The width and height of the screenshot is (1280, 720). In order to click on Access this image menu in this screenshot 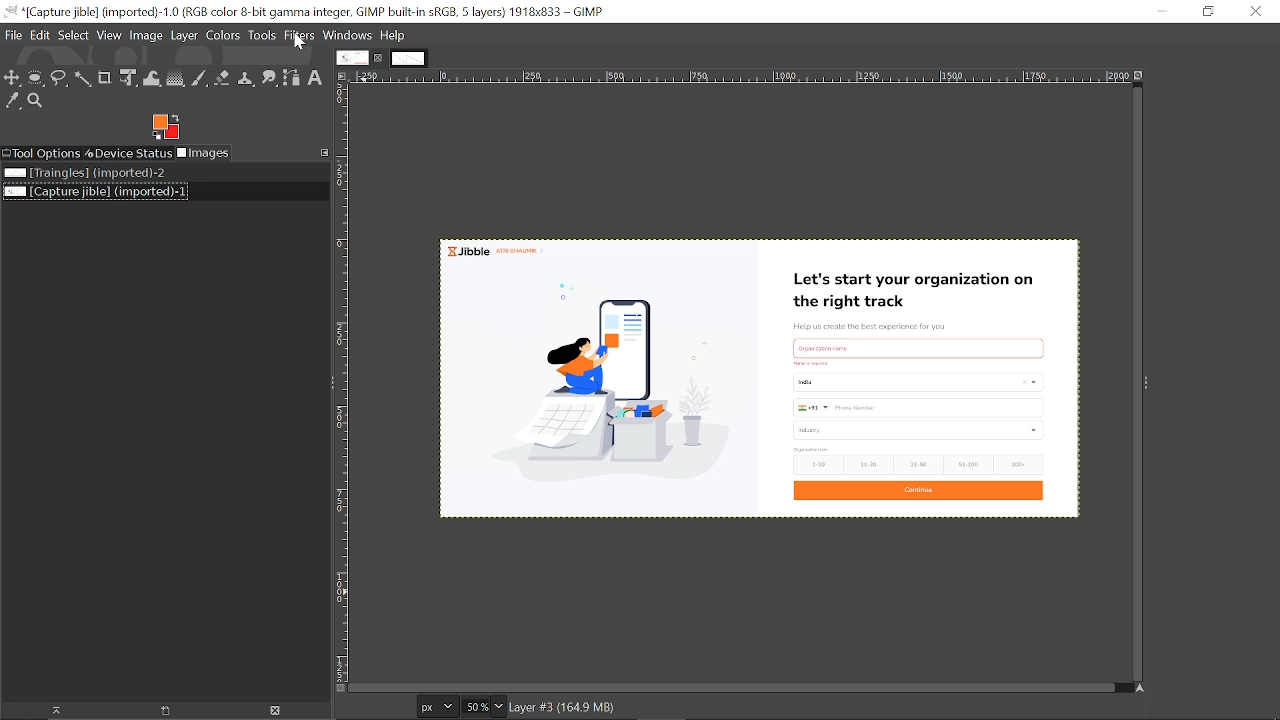, I will do `click(340, 76)`.